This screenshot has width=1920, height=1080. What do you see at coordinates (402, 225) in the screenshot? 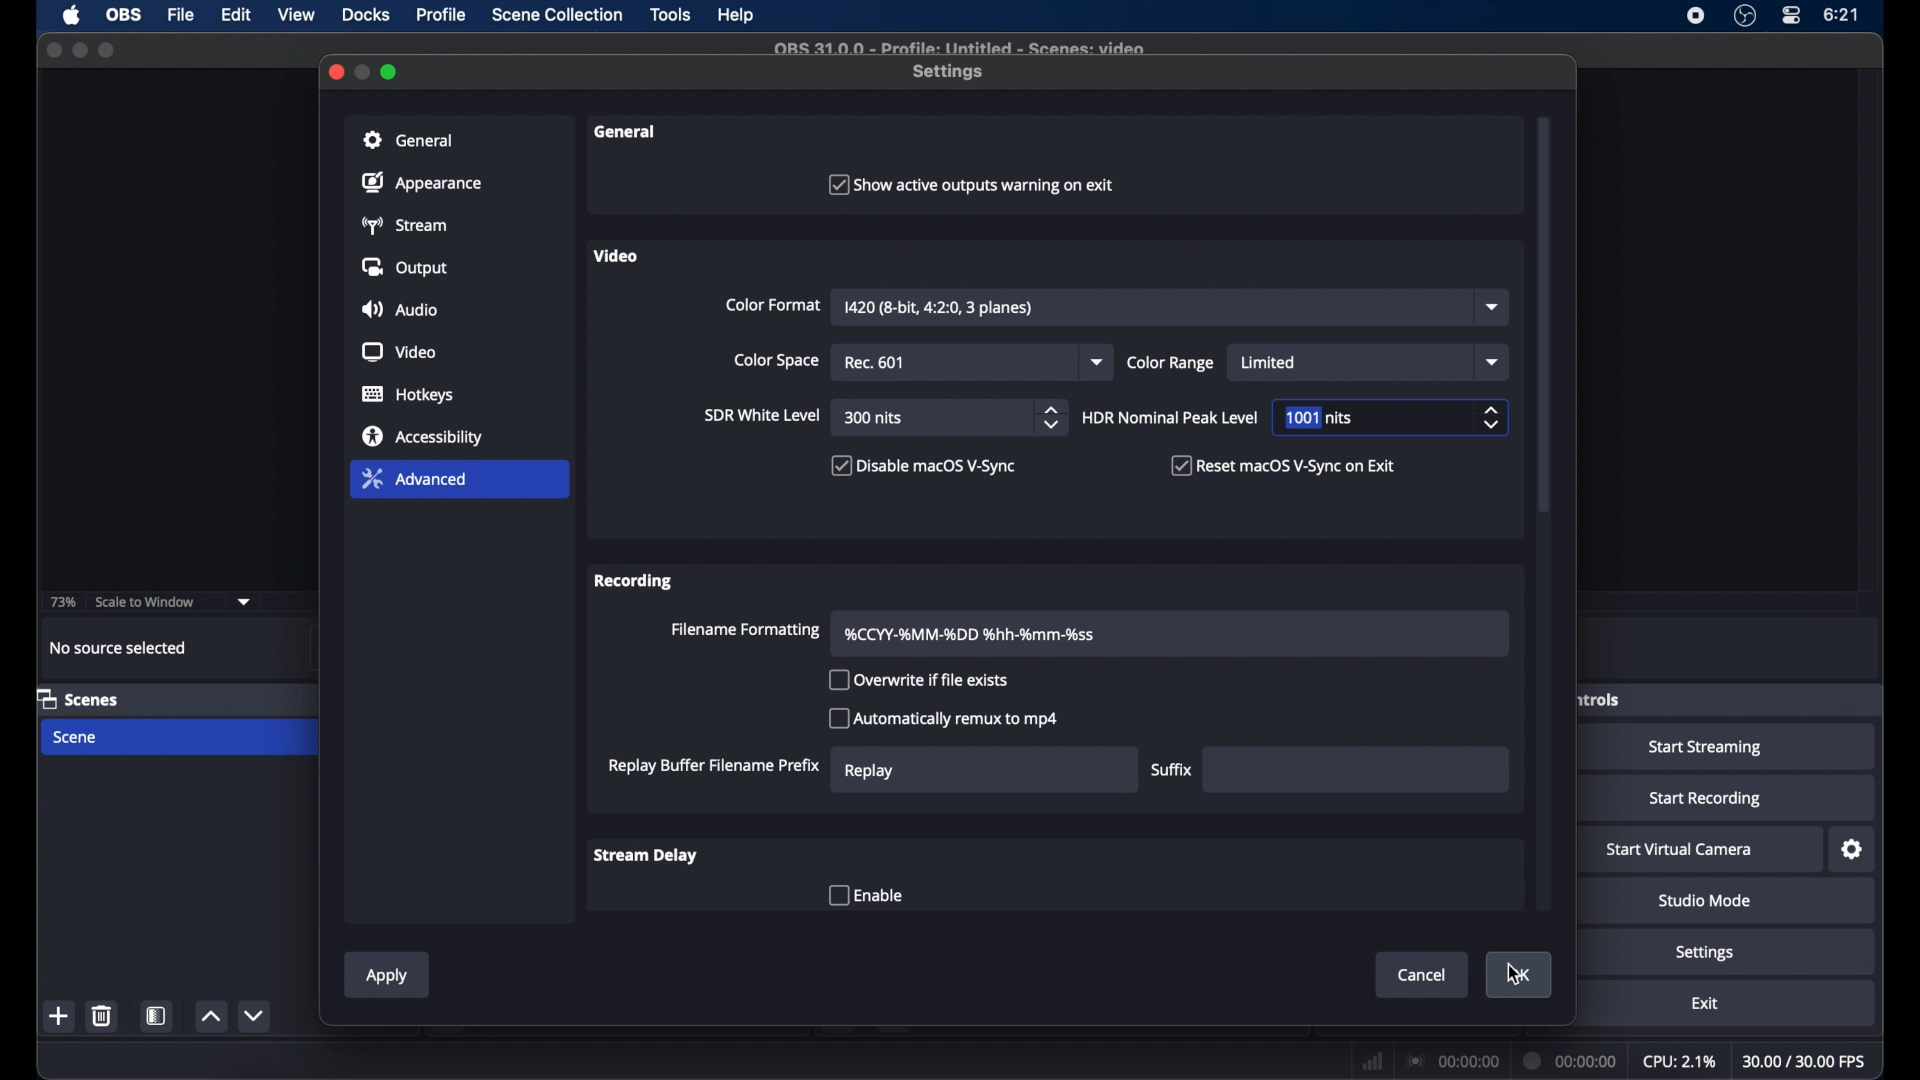
I see `stream` at bounding box center [402, 225].